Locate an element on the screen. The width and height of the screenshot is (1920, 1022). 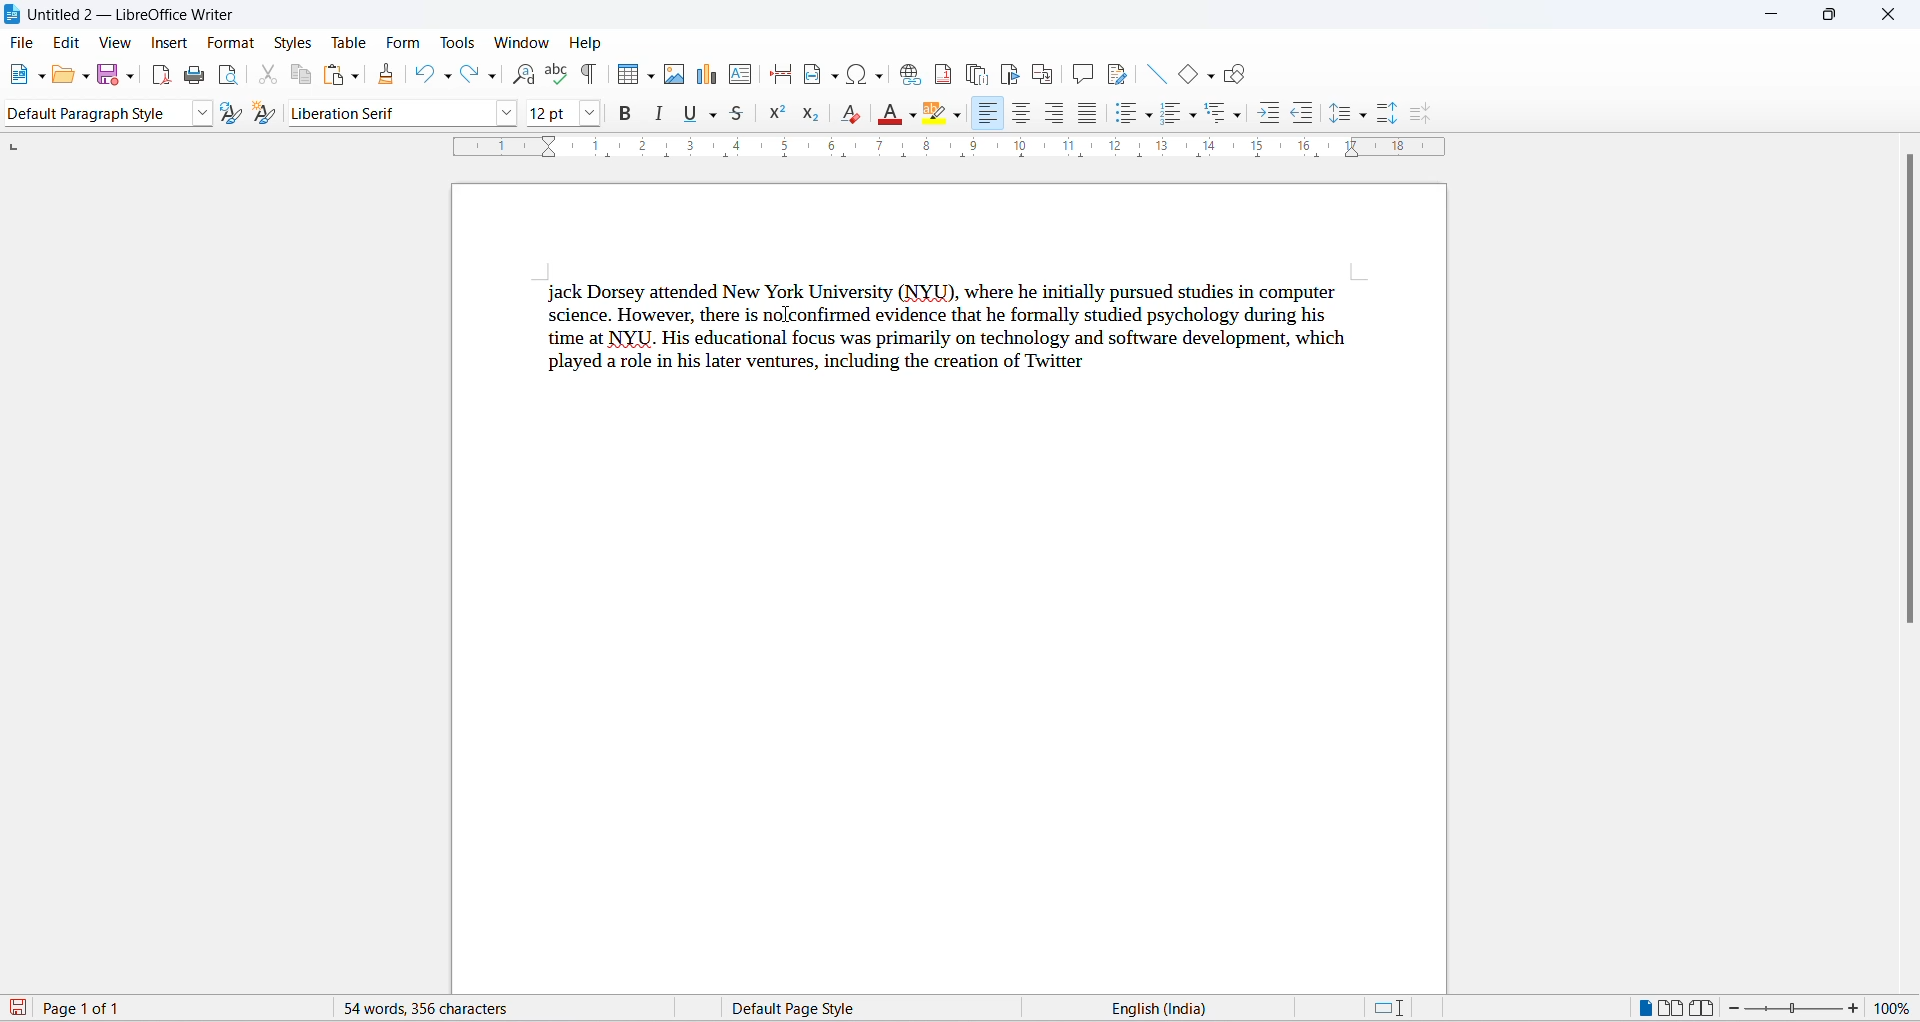
strike through is located at coordinates (742, 118).